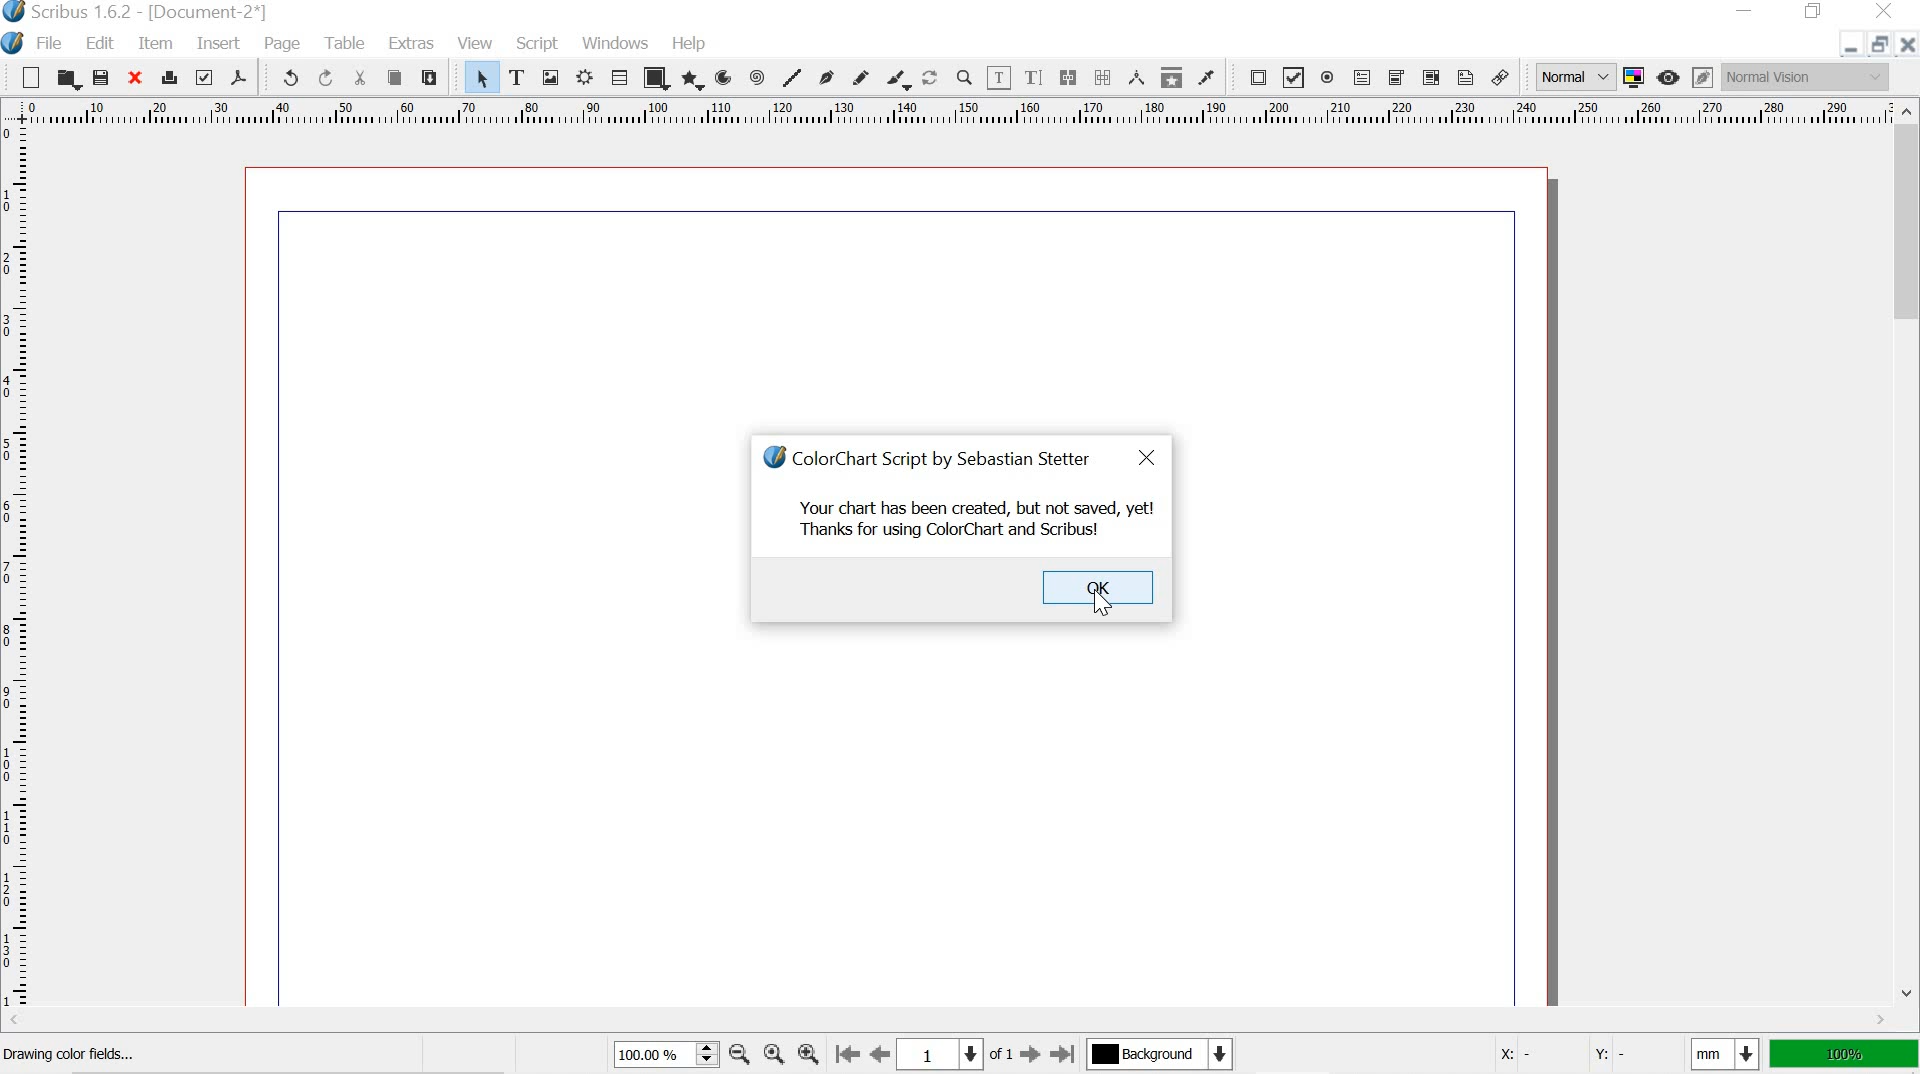  Describe the element at coordinates (844, 1053) in the screenshot. I see `First page` at that location.